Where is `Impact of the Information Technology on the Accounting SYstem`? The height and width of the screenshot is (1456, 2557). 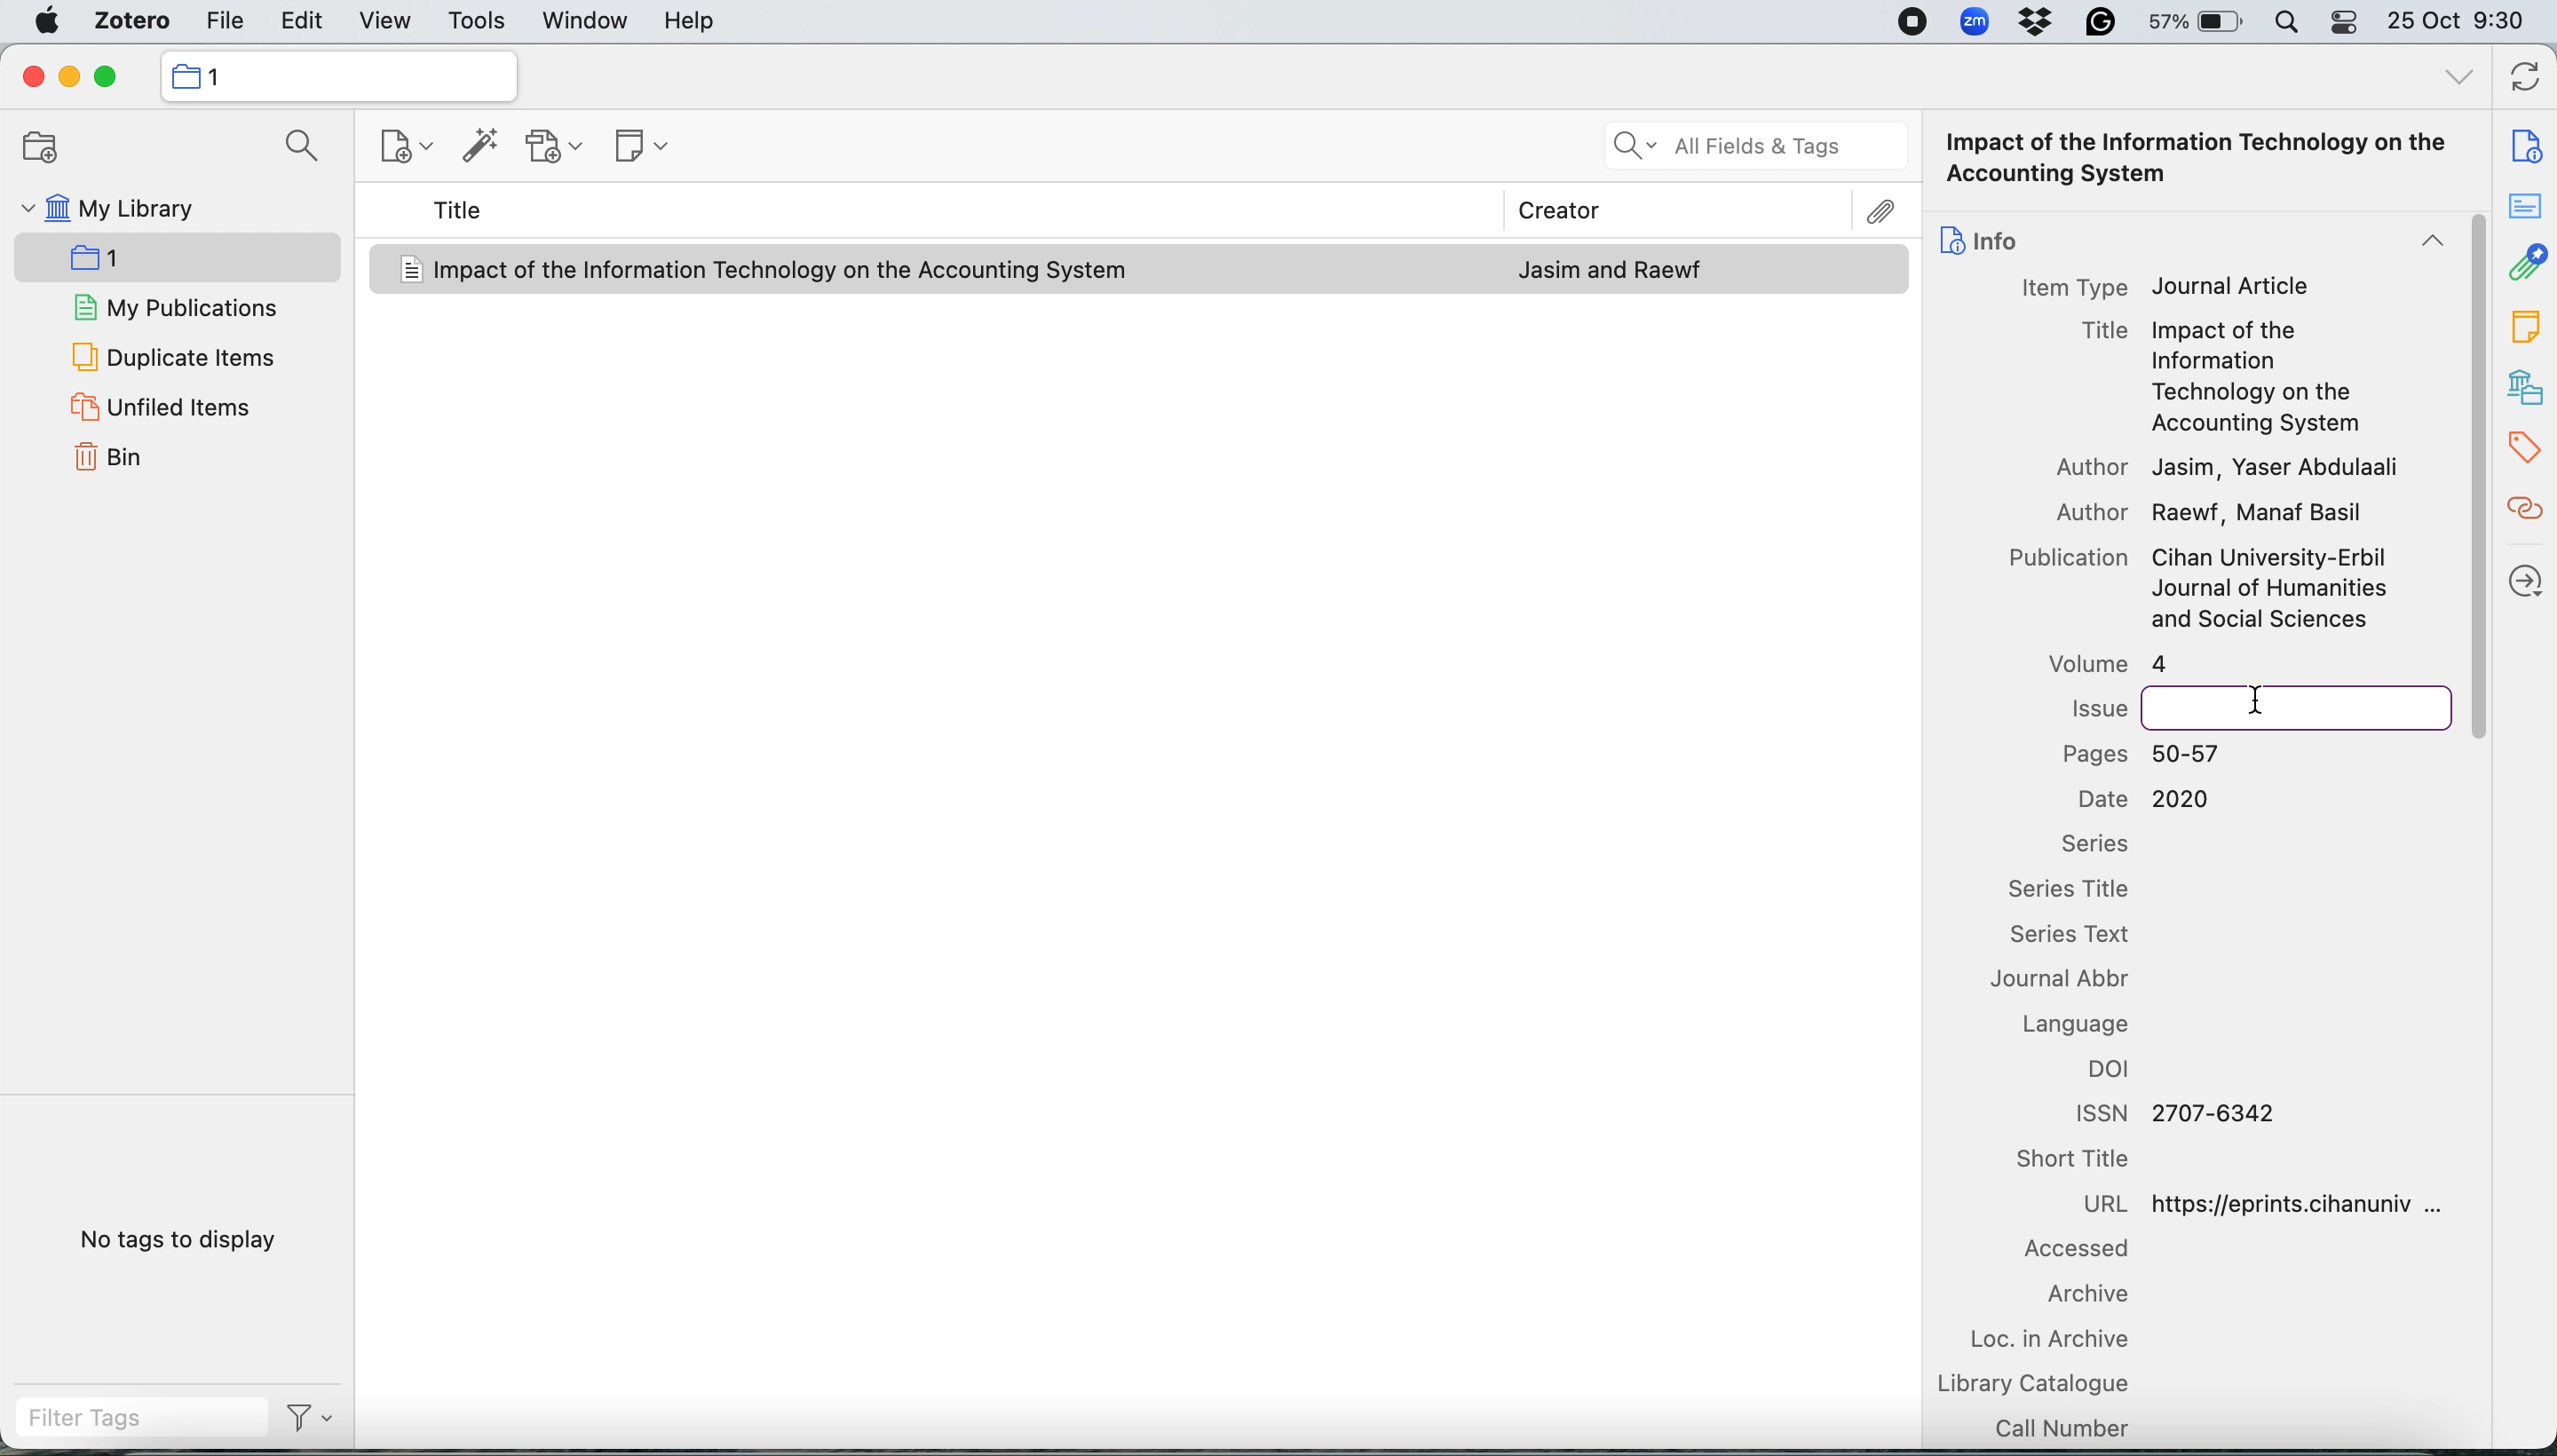 Impact of the Information Technology on the Accounting SYstem is located at coordinates (2206, 159).